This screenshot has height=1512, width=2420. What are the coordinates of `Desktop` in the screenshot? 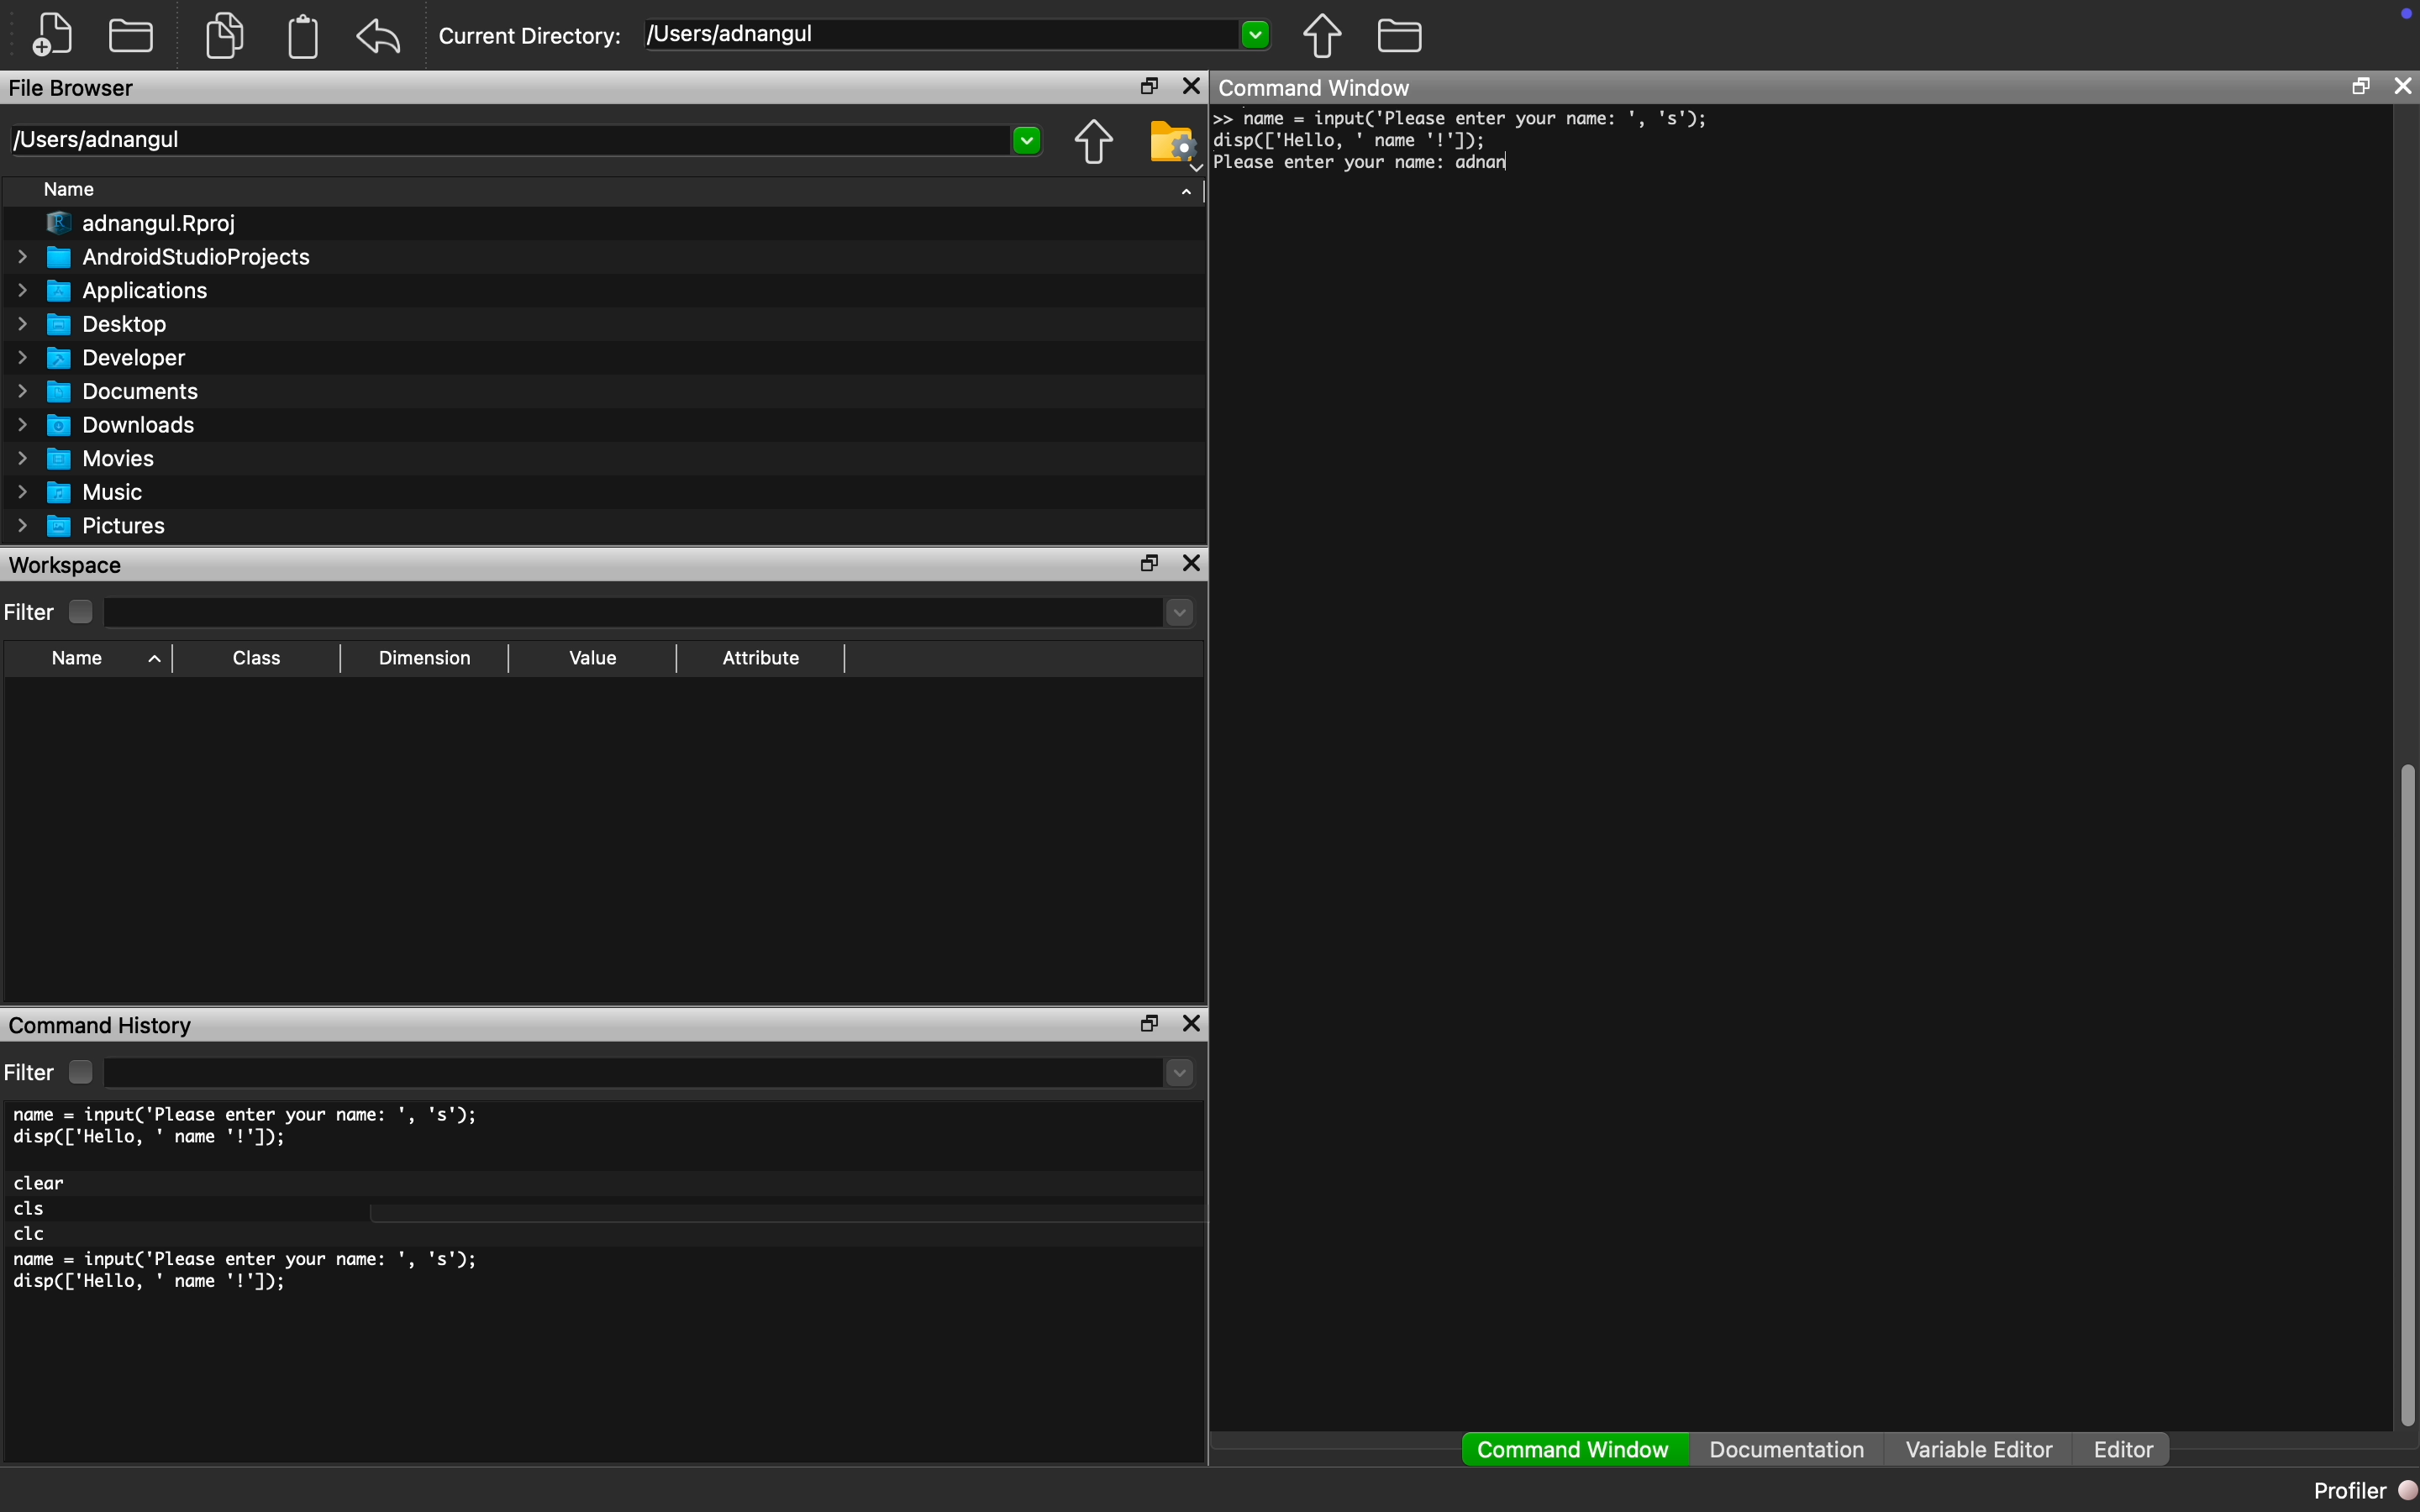 It's located at (92, 325).